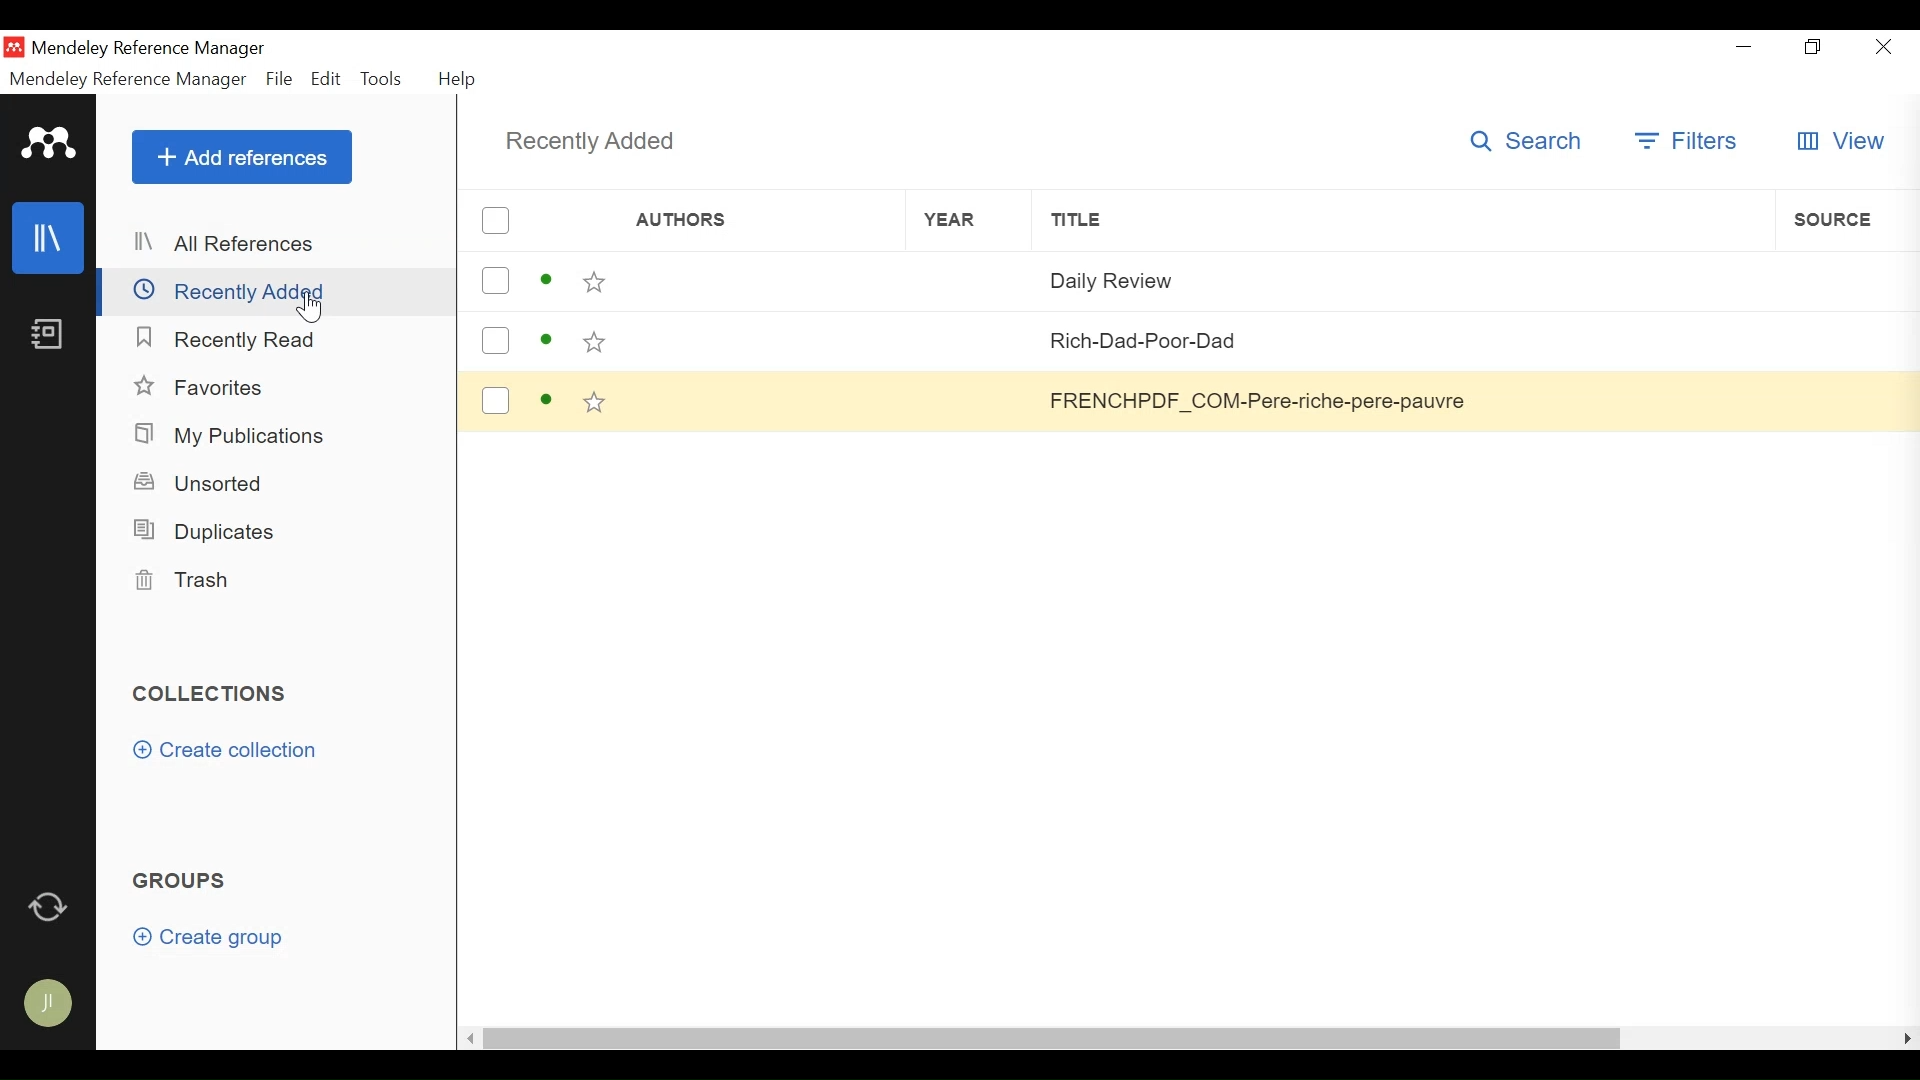  I want to click on Mendeley, so click(49, 143).